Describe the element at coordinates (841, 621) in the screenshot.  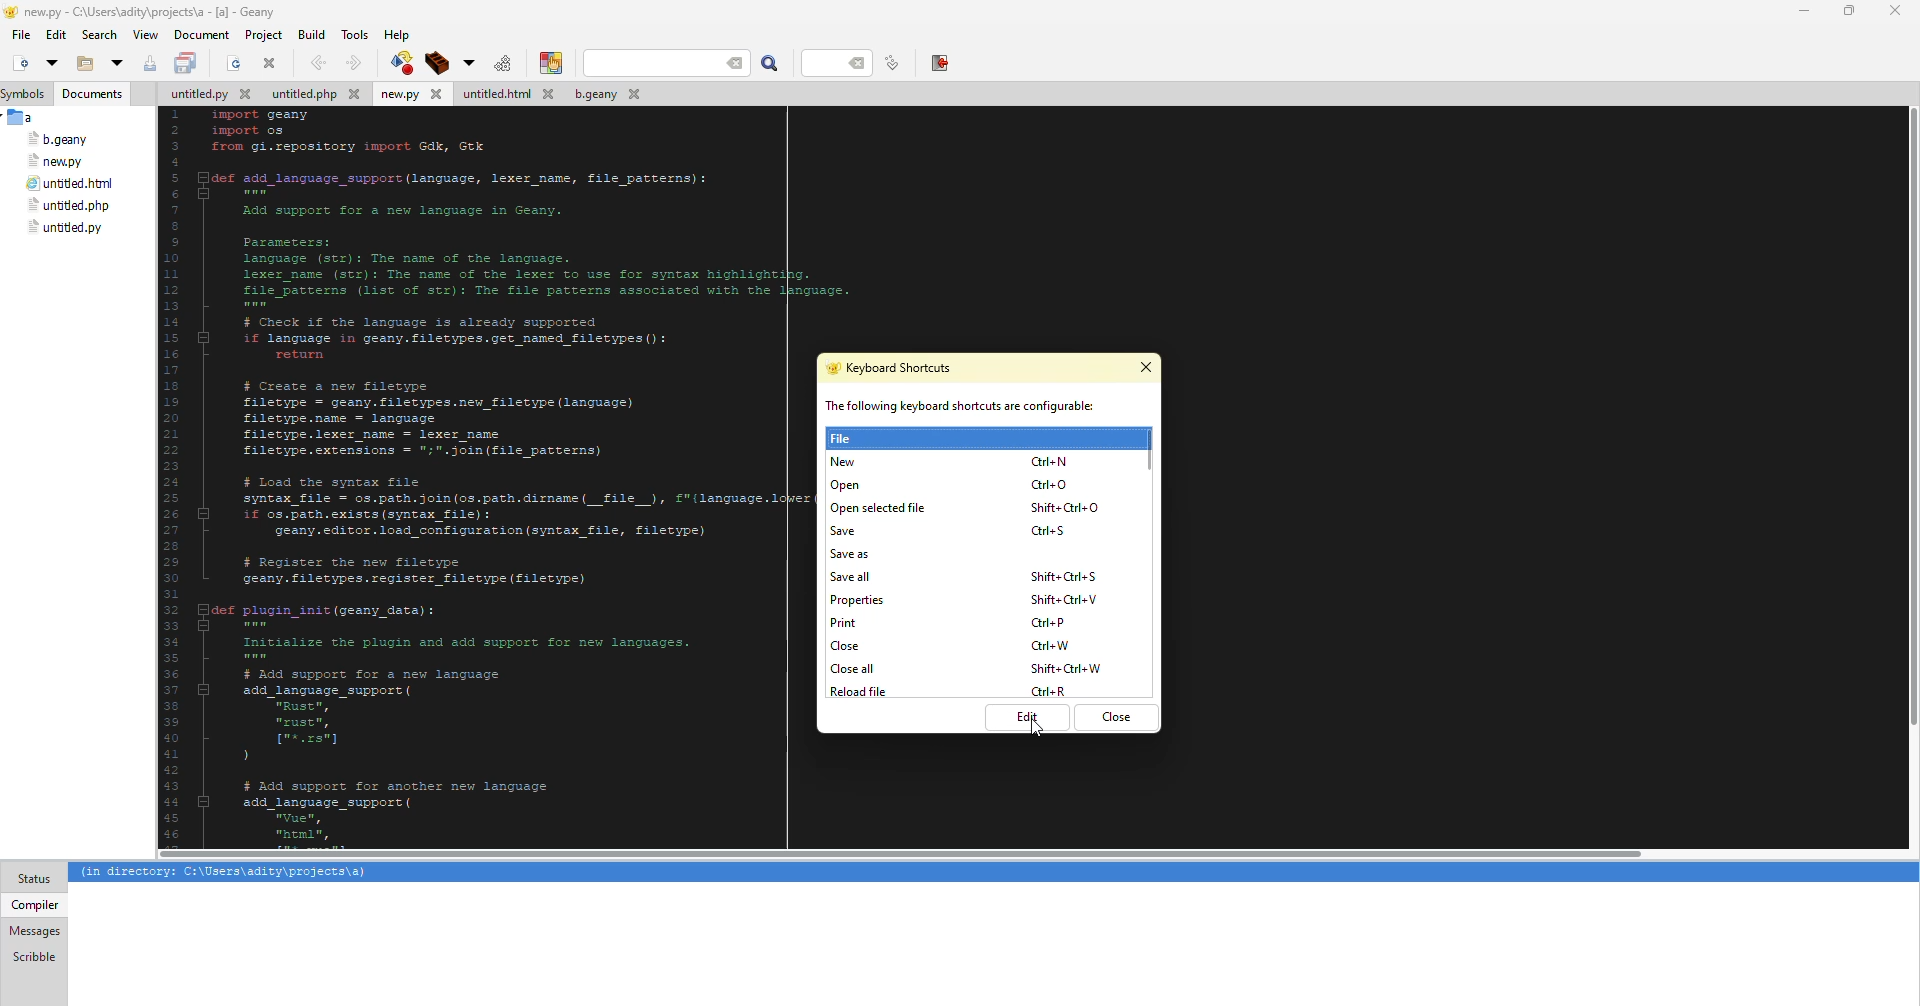
I see `print` at that location.